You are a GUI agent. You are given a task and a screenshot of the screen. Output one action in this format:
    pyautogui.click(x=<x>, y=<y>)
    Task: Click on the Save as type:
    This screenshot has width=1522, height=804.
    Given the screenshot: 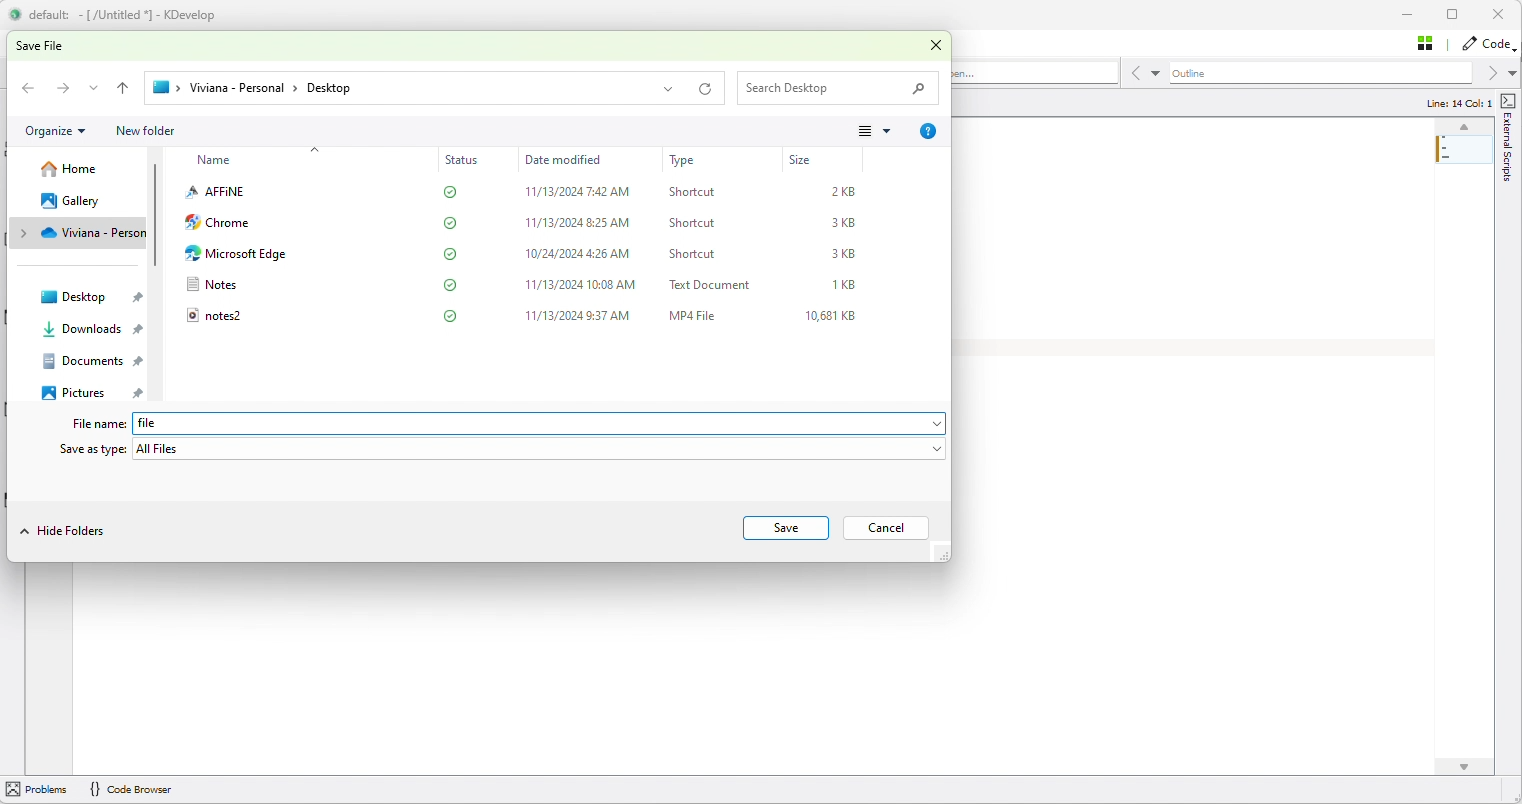 What is the action you would take?
    pyautogui.click(x=91, y=448)
    